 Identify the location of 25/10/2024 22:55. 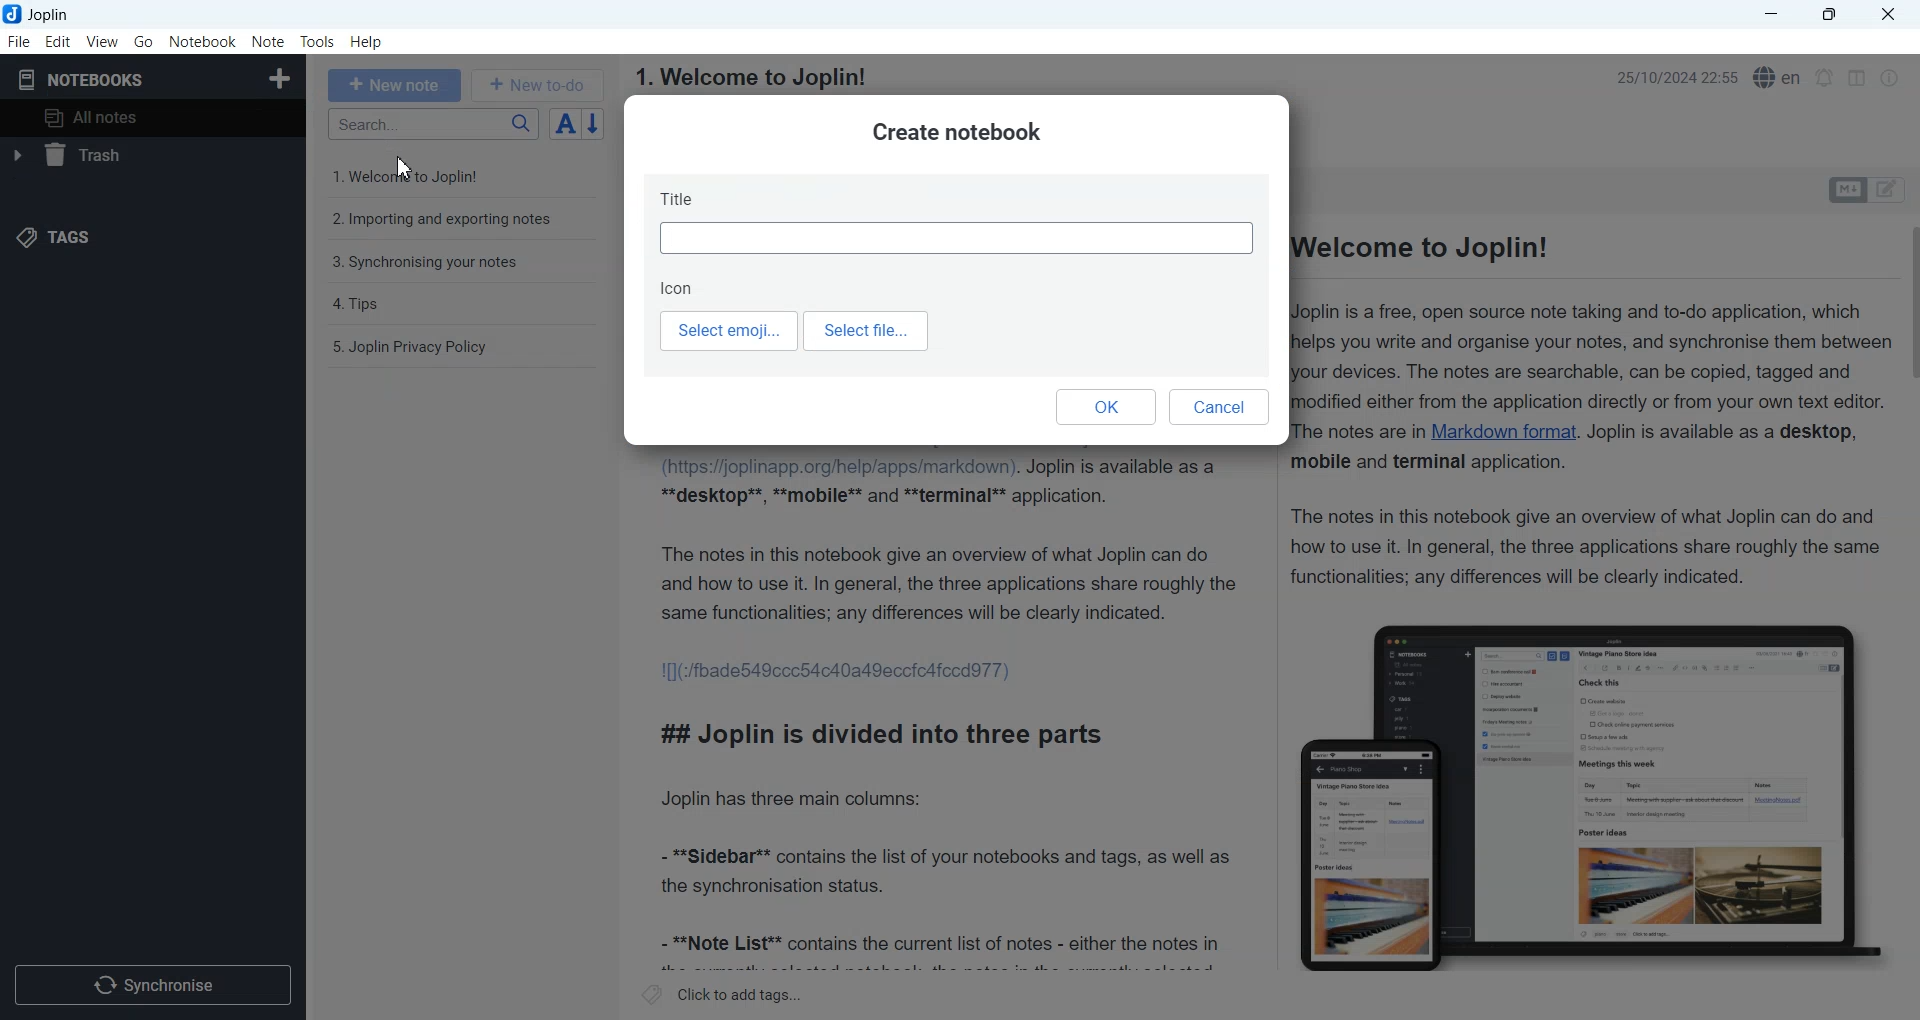
(1671, 75).